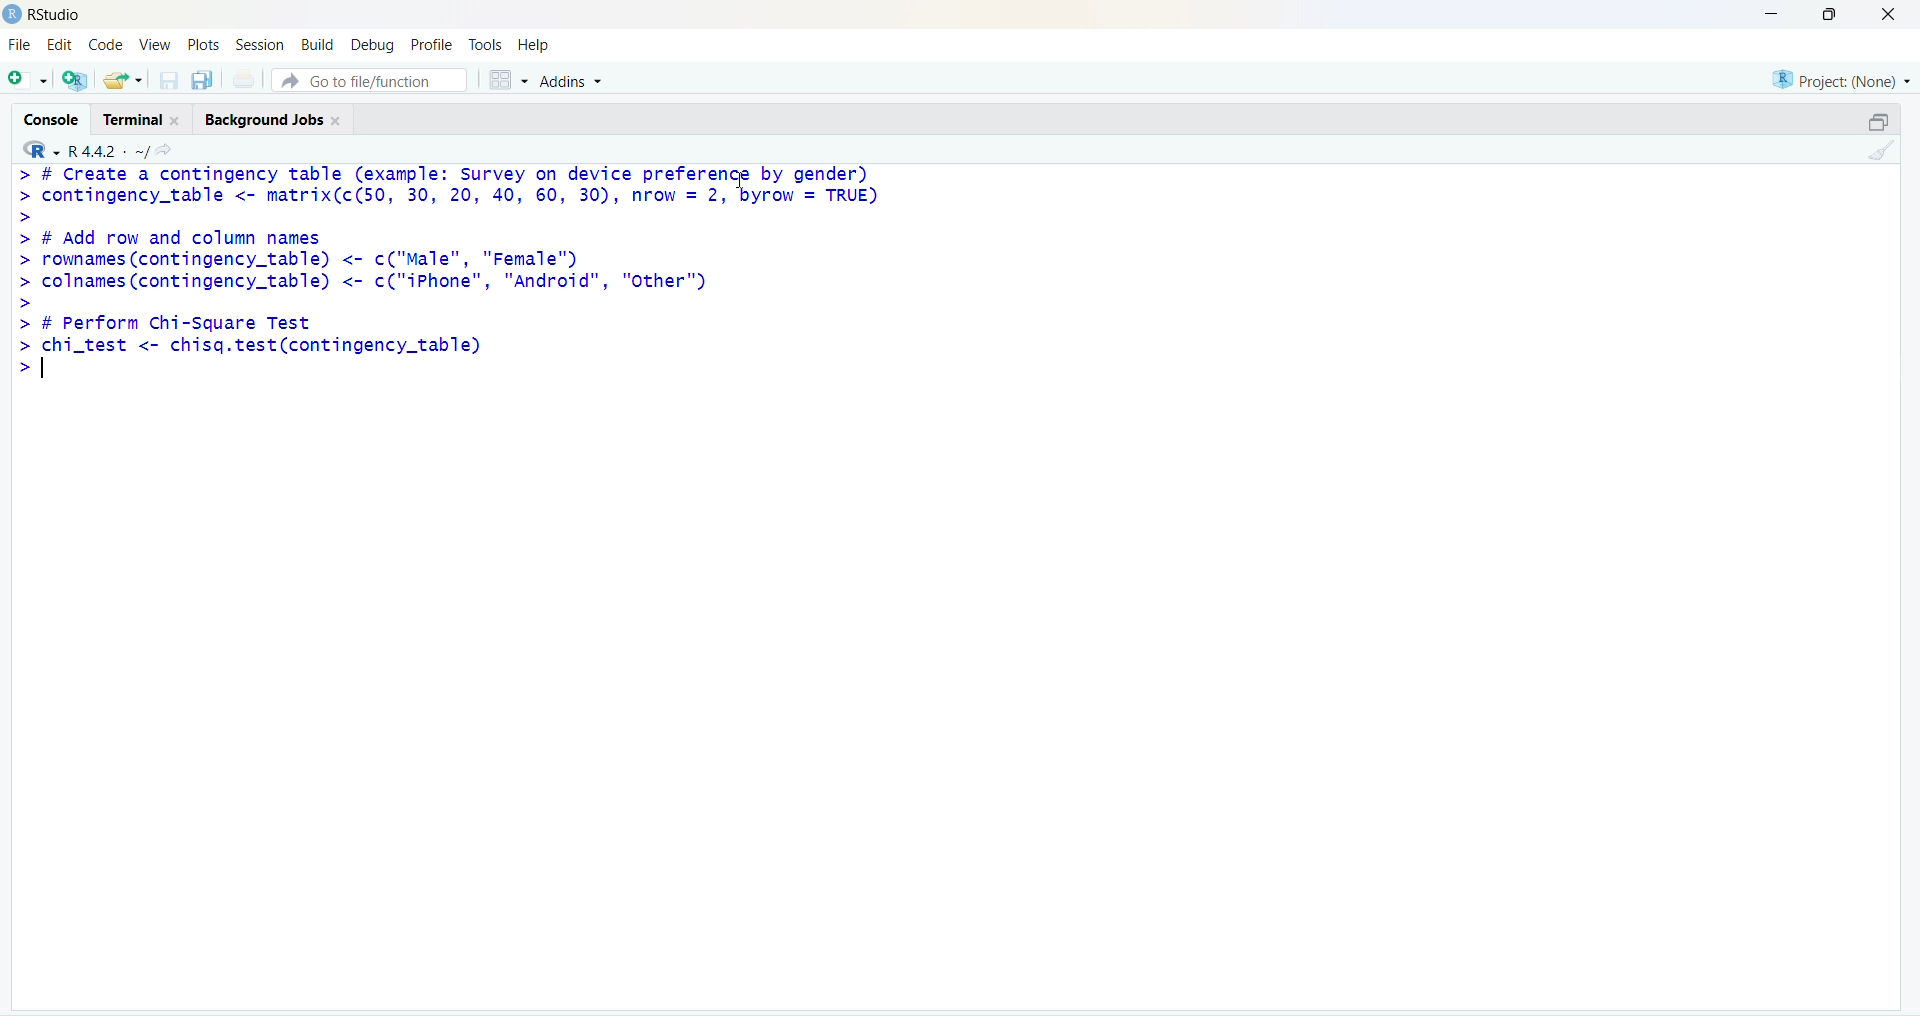 The image size is (1920, 1016). I want to click on add R file, so click(76, 80).